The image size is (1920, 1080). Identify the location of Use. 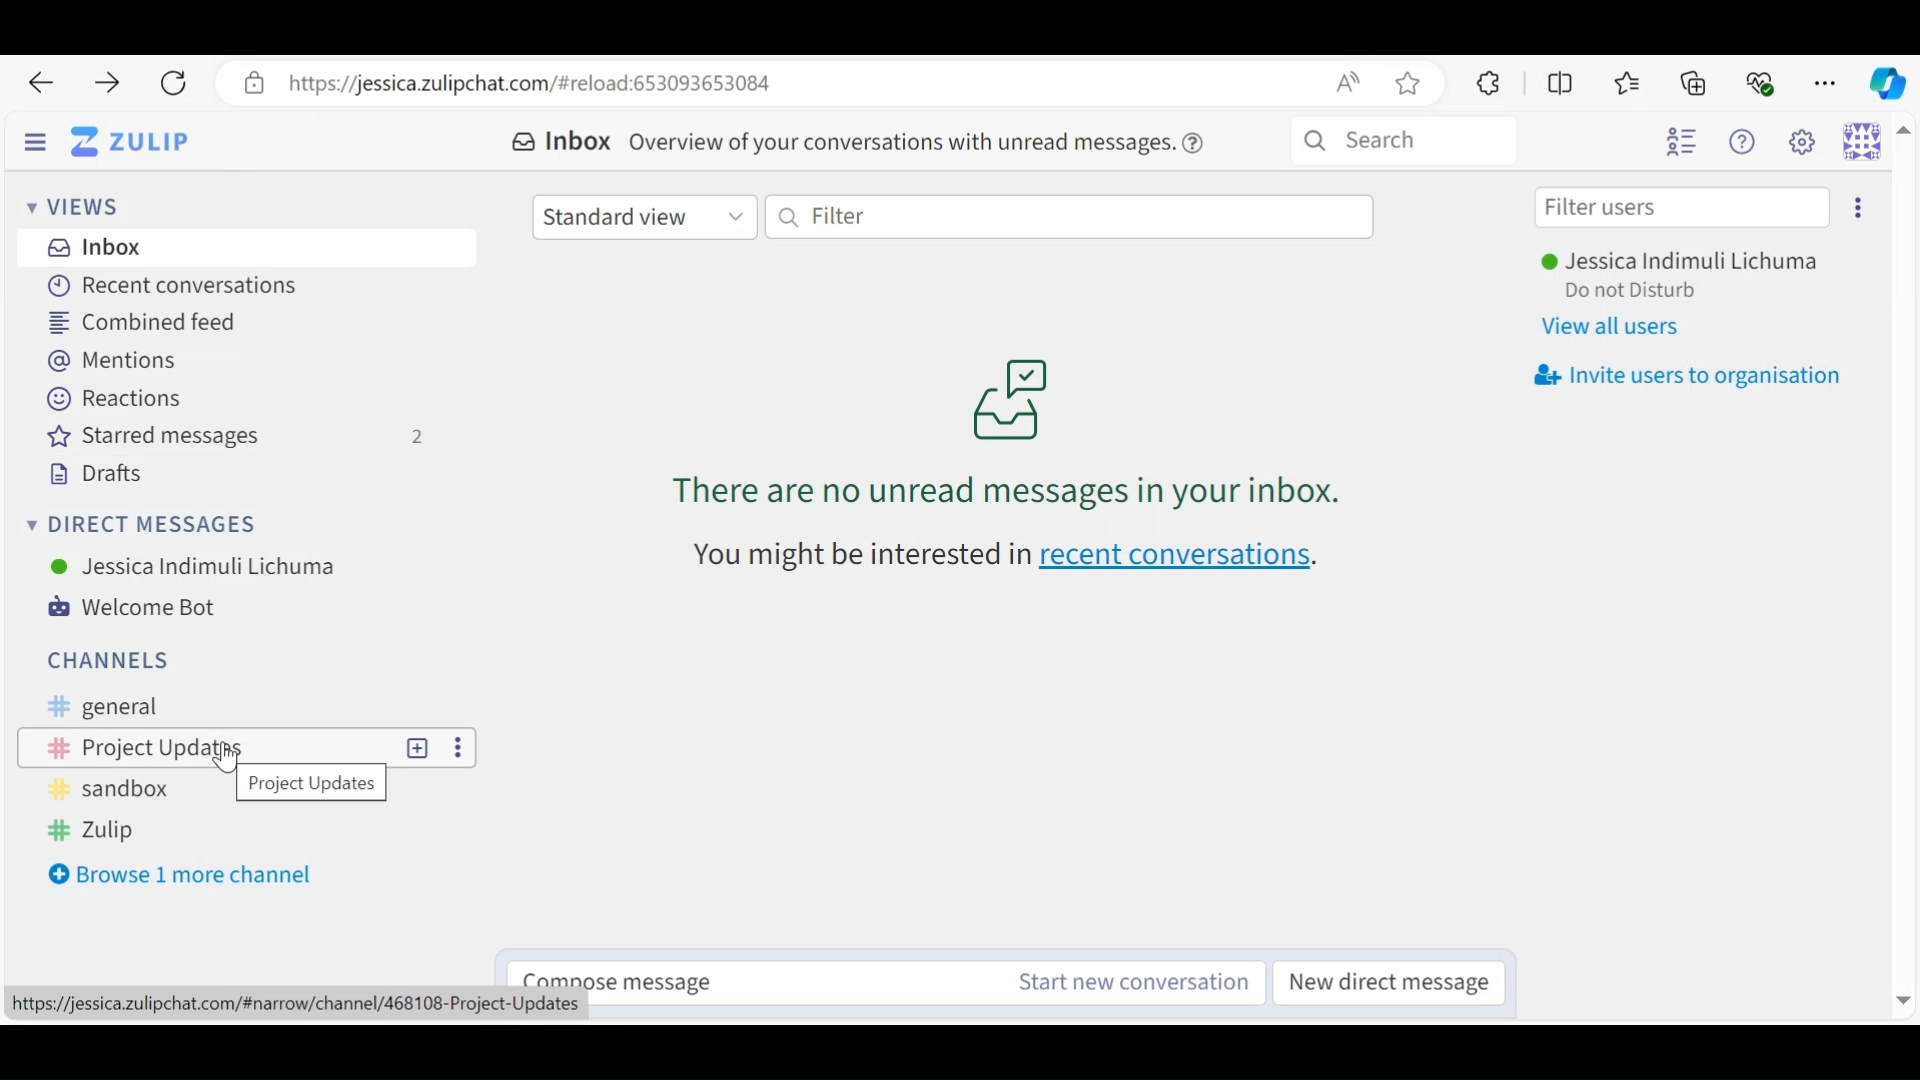
(194, 565).